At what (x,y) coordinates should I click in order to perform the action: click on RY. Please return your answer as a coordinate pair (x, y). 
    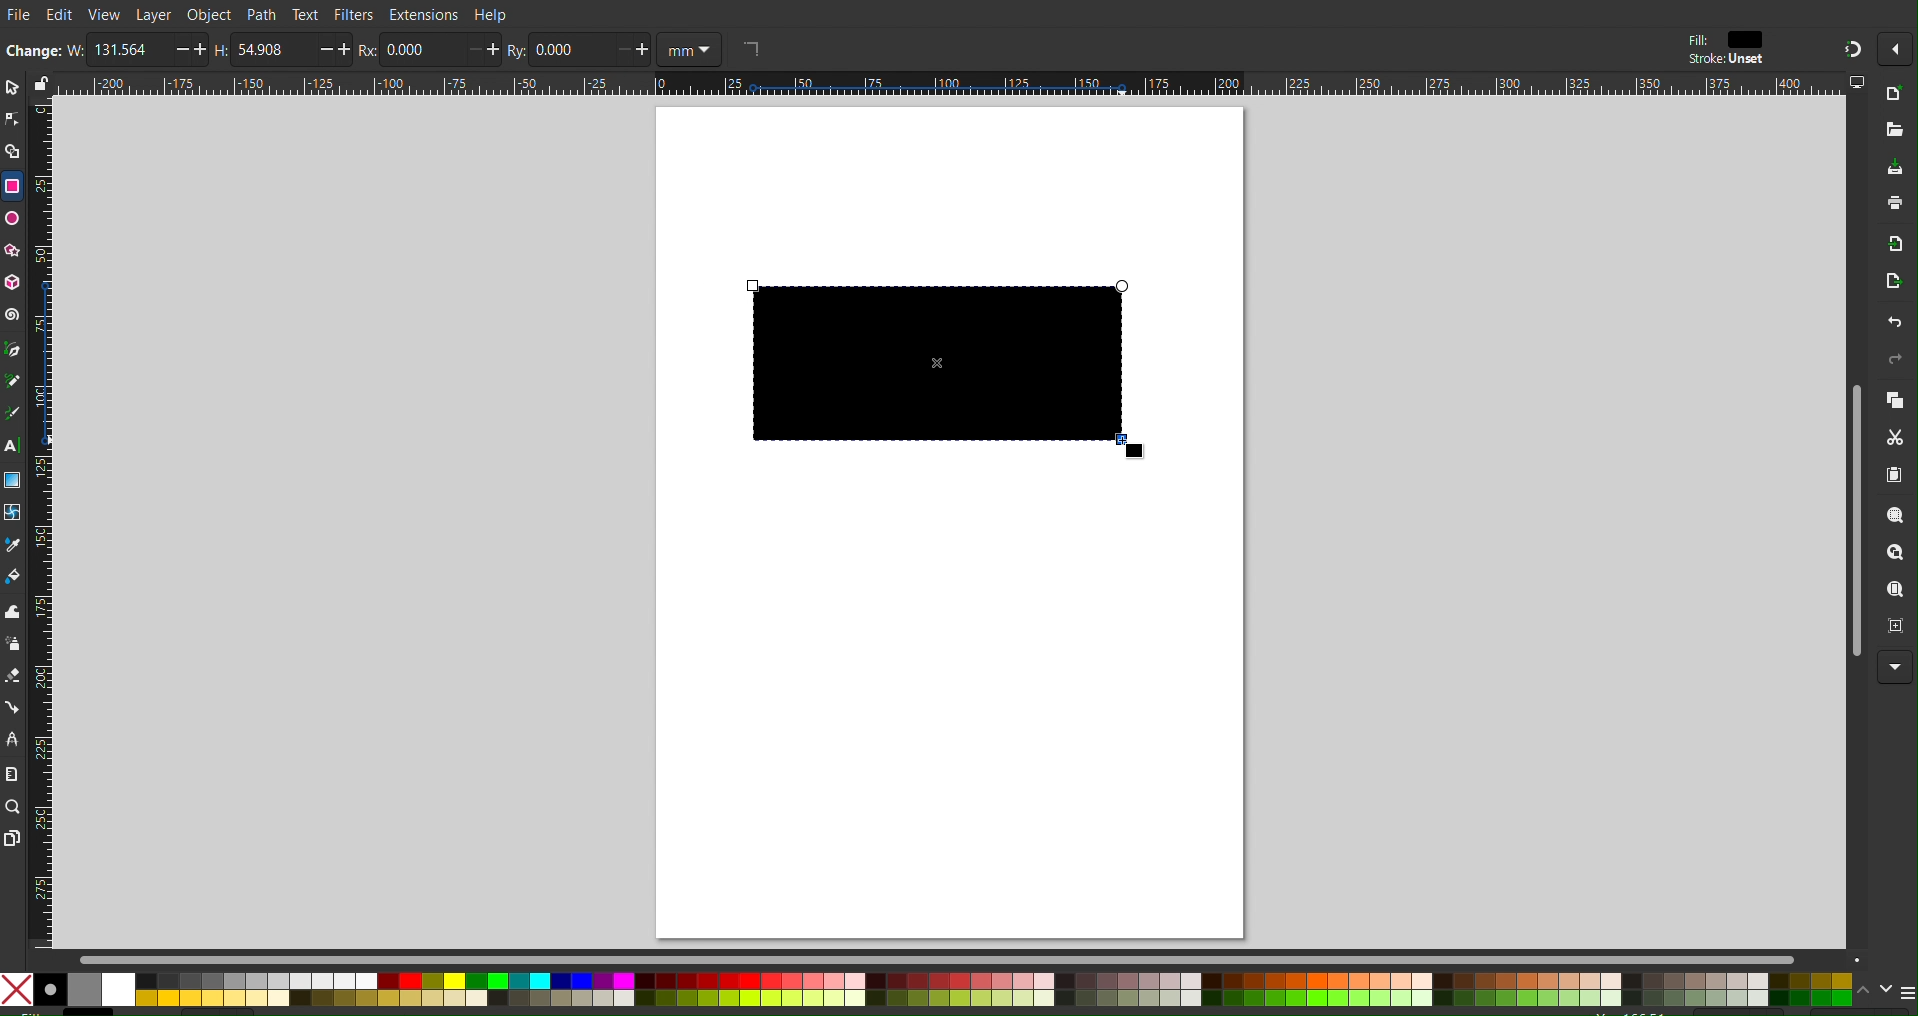
    Looking at the image, I should click on (516, 51).